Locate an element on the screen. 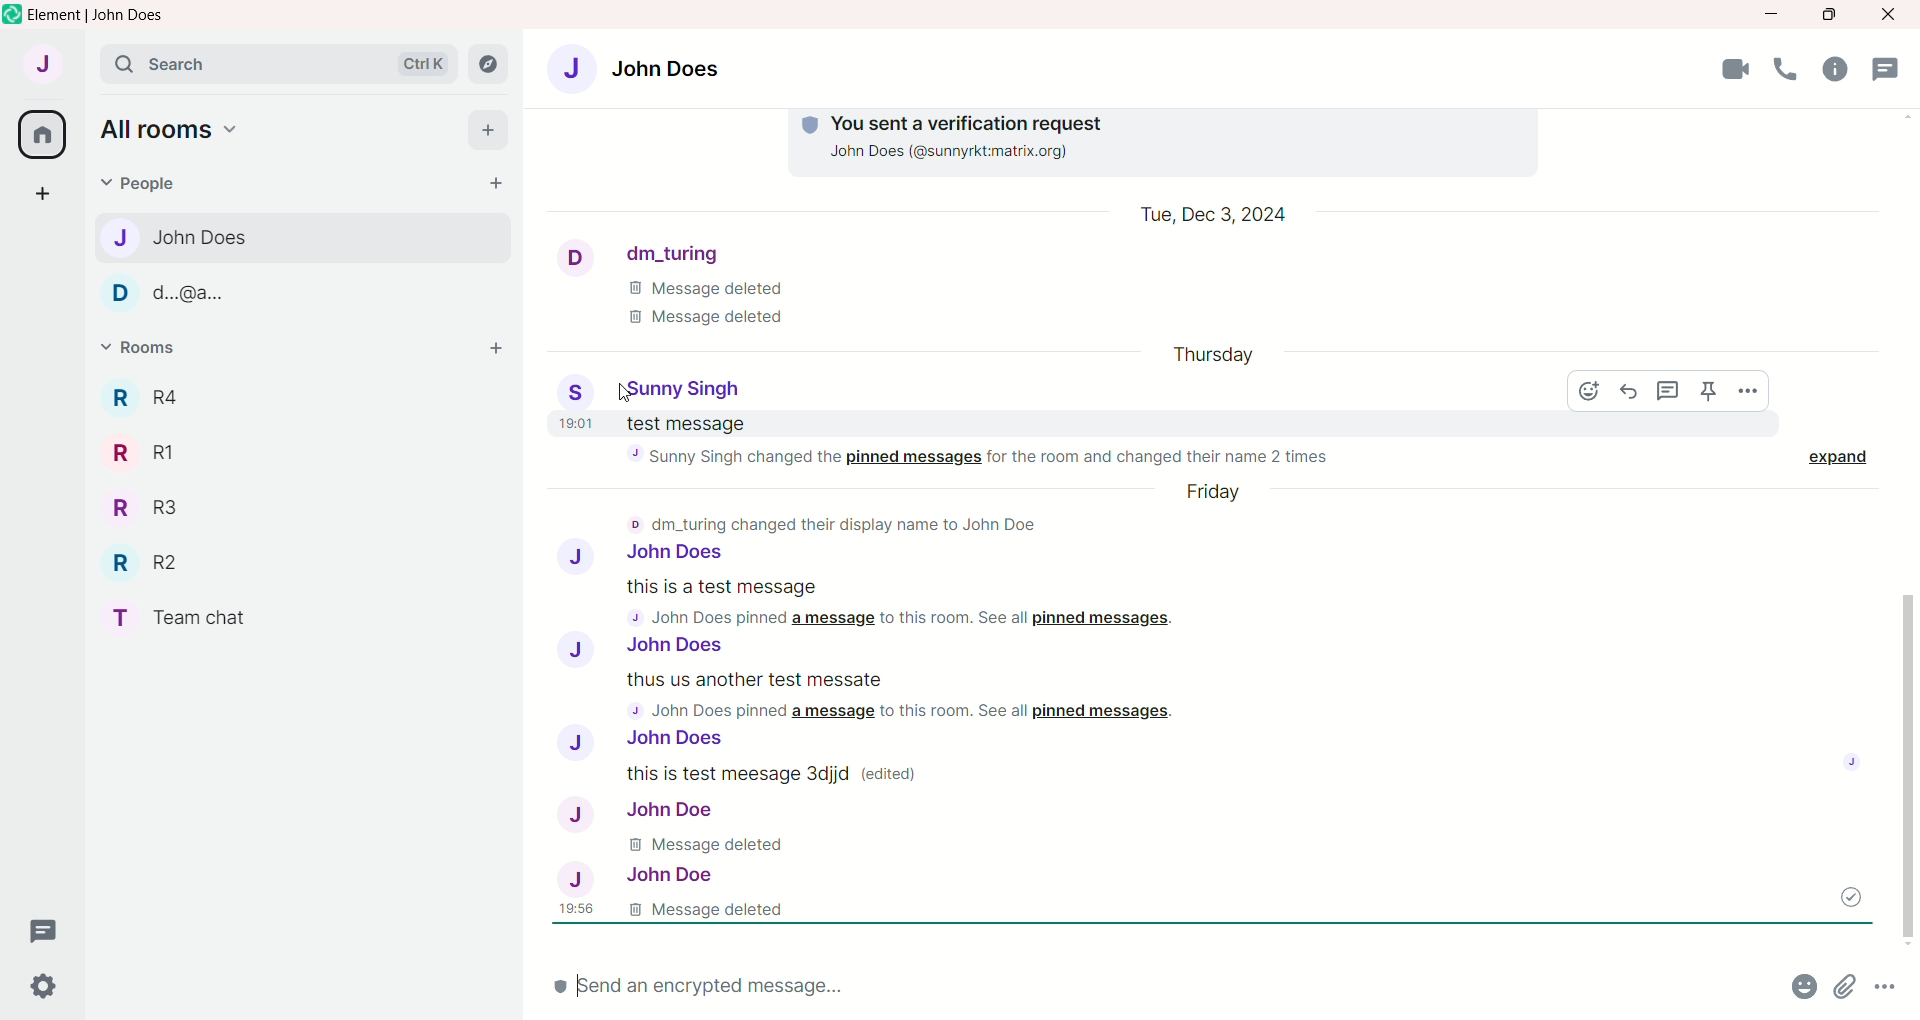  maximize is located at coordinates (1827, 15).